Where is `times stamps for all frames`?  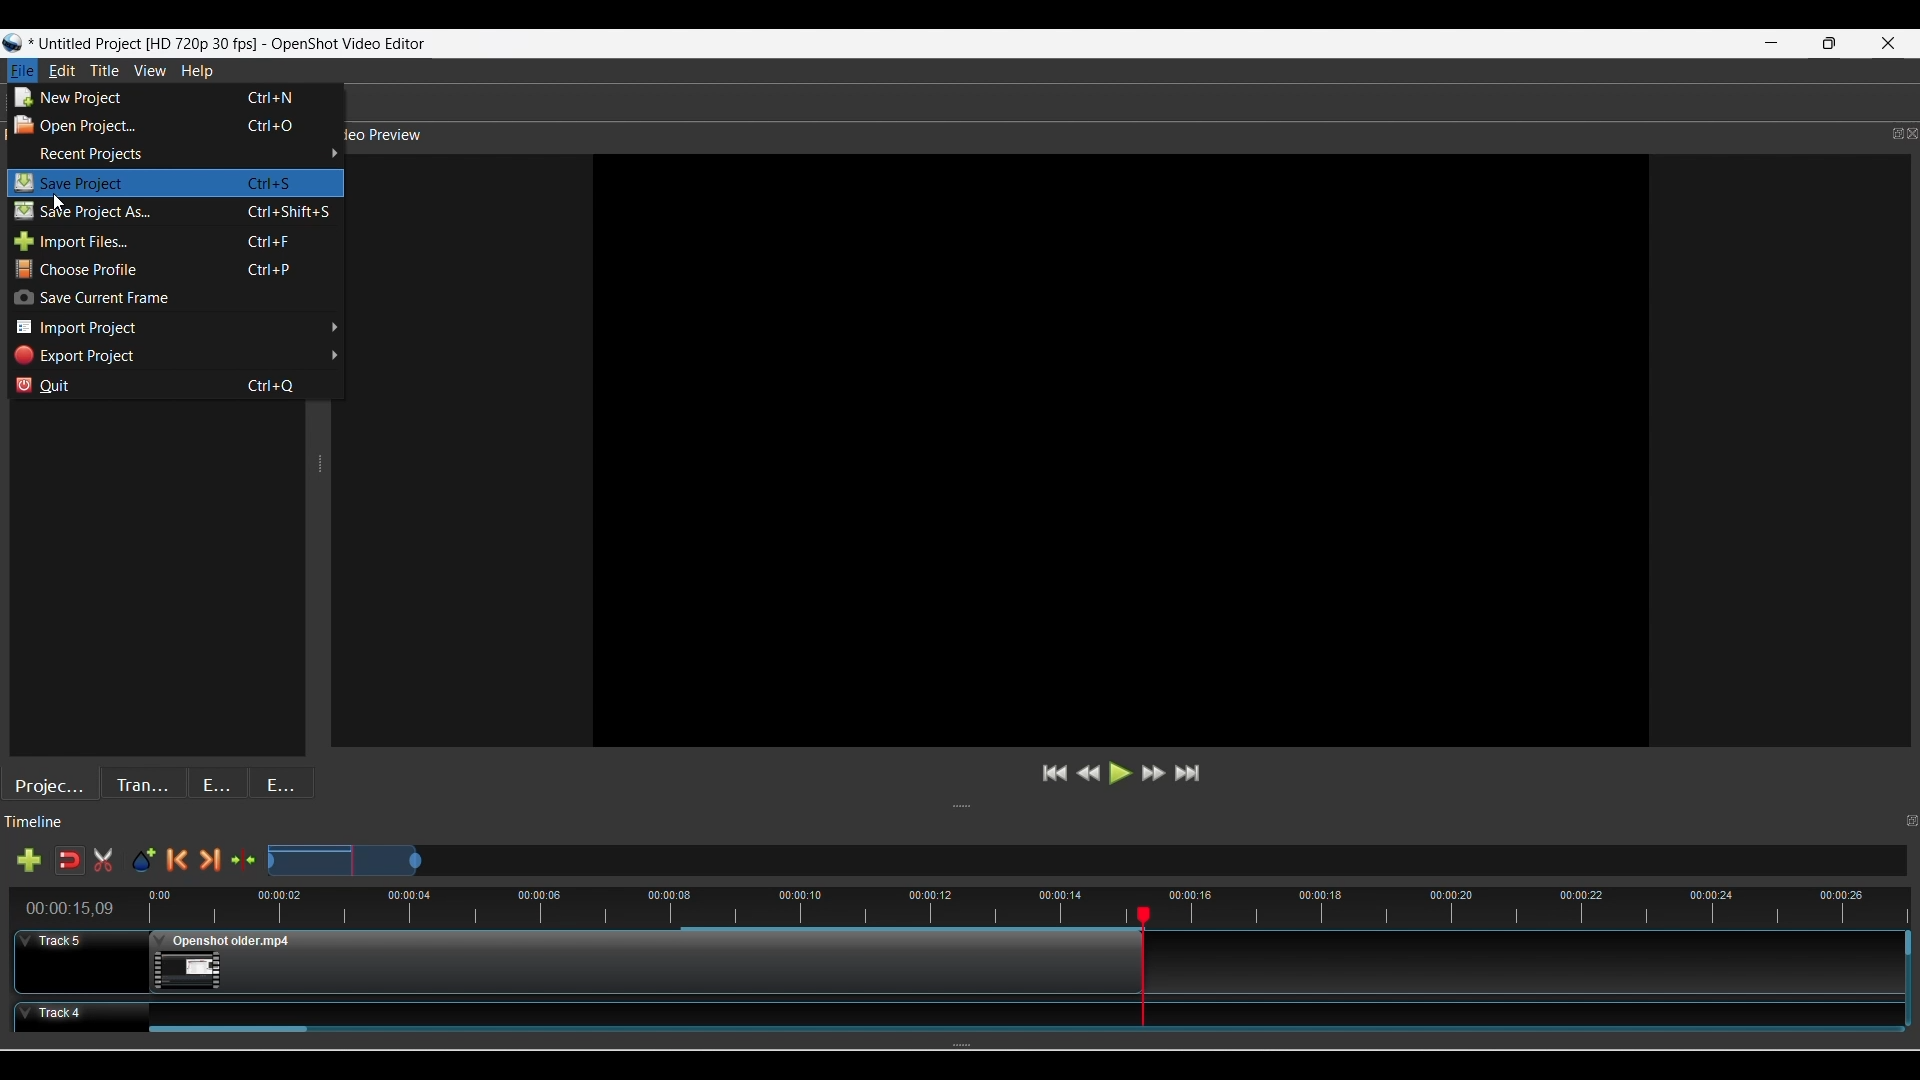
times stamps for all frames is located at coordinates (1534, 906).